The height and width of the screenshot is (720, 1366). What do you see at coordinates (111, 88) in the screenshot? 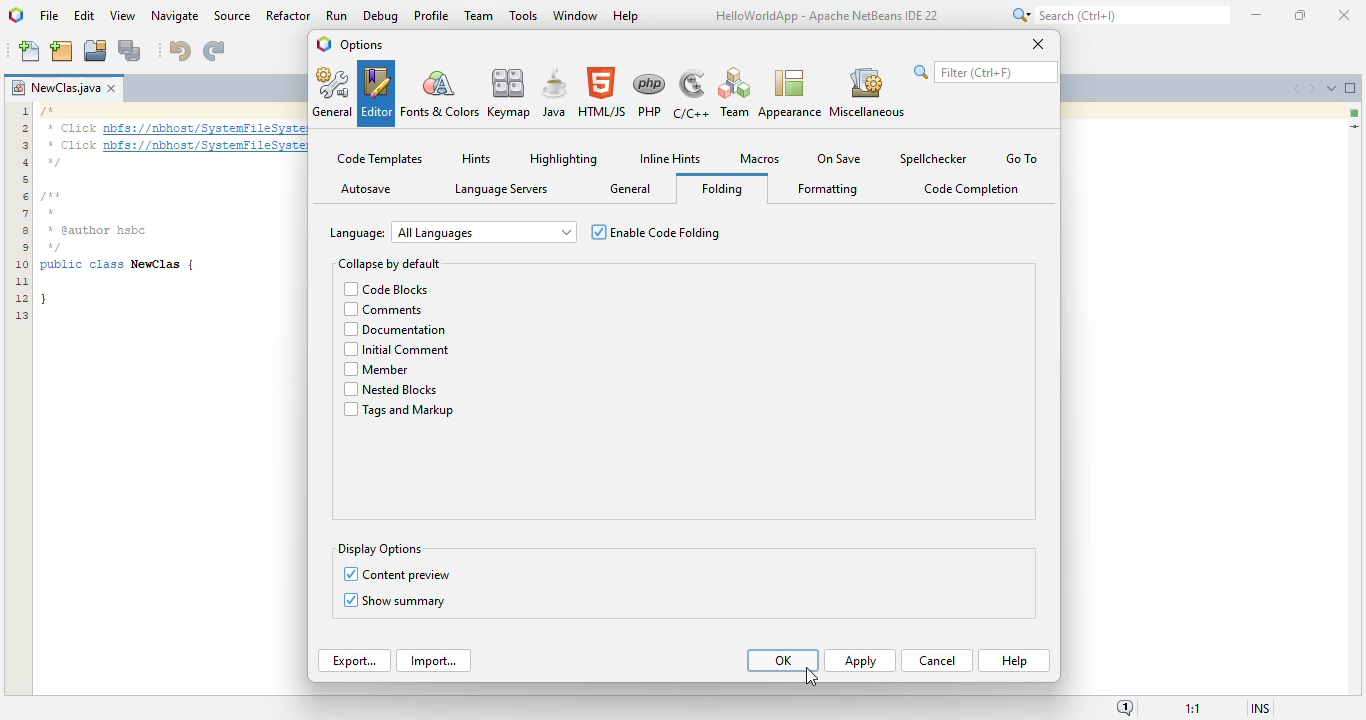
I see `close window` at bounding box center [111, 88].